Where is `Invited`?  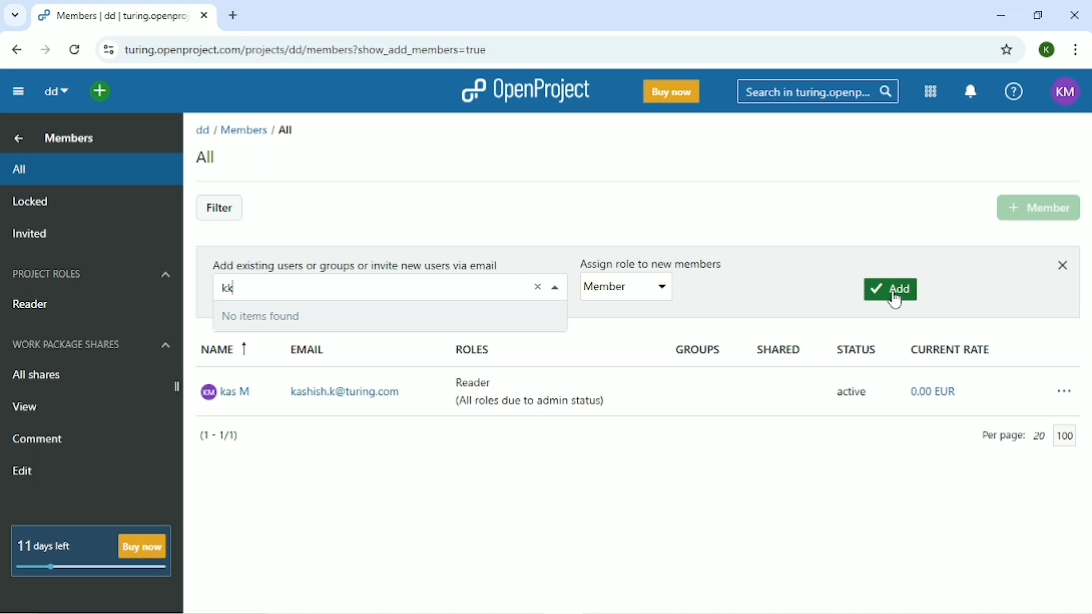 Invited is located at coordinates (31, 235).